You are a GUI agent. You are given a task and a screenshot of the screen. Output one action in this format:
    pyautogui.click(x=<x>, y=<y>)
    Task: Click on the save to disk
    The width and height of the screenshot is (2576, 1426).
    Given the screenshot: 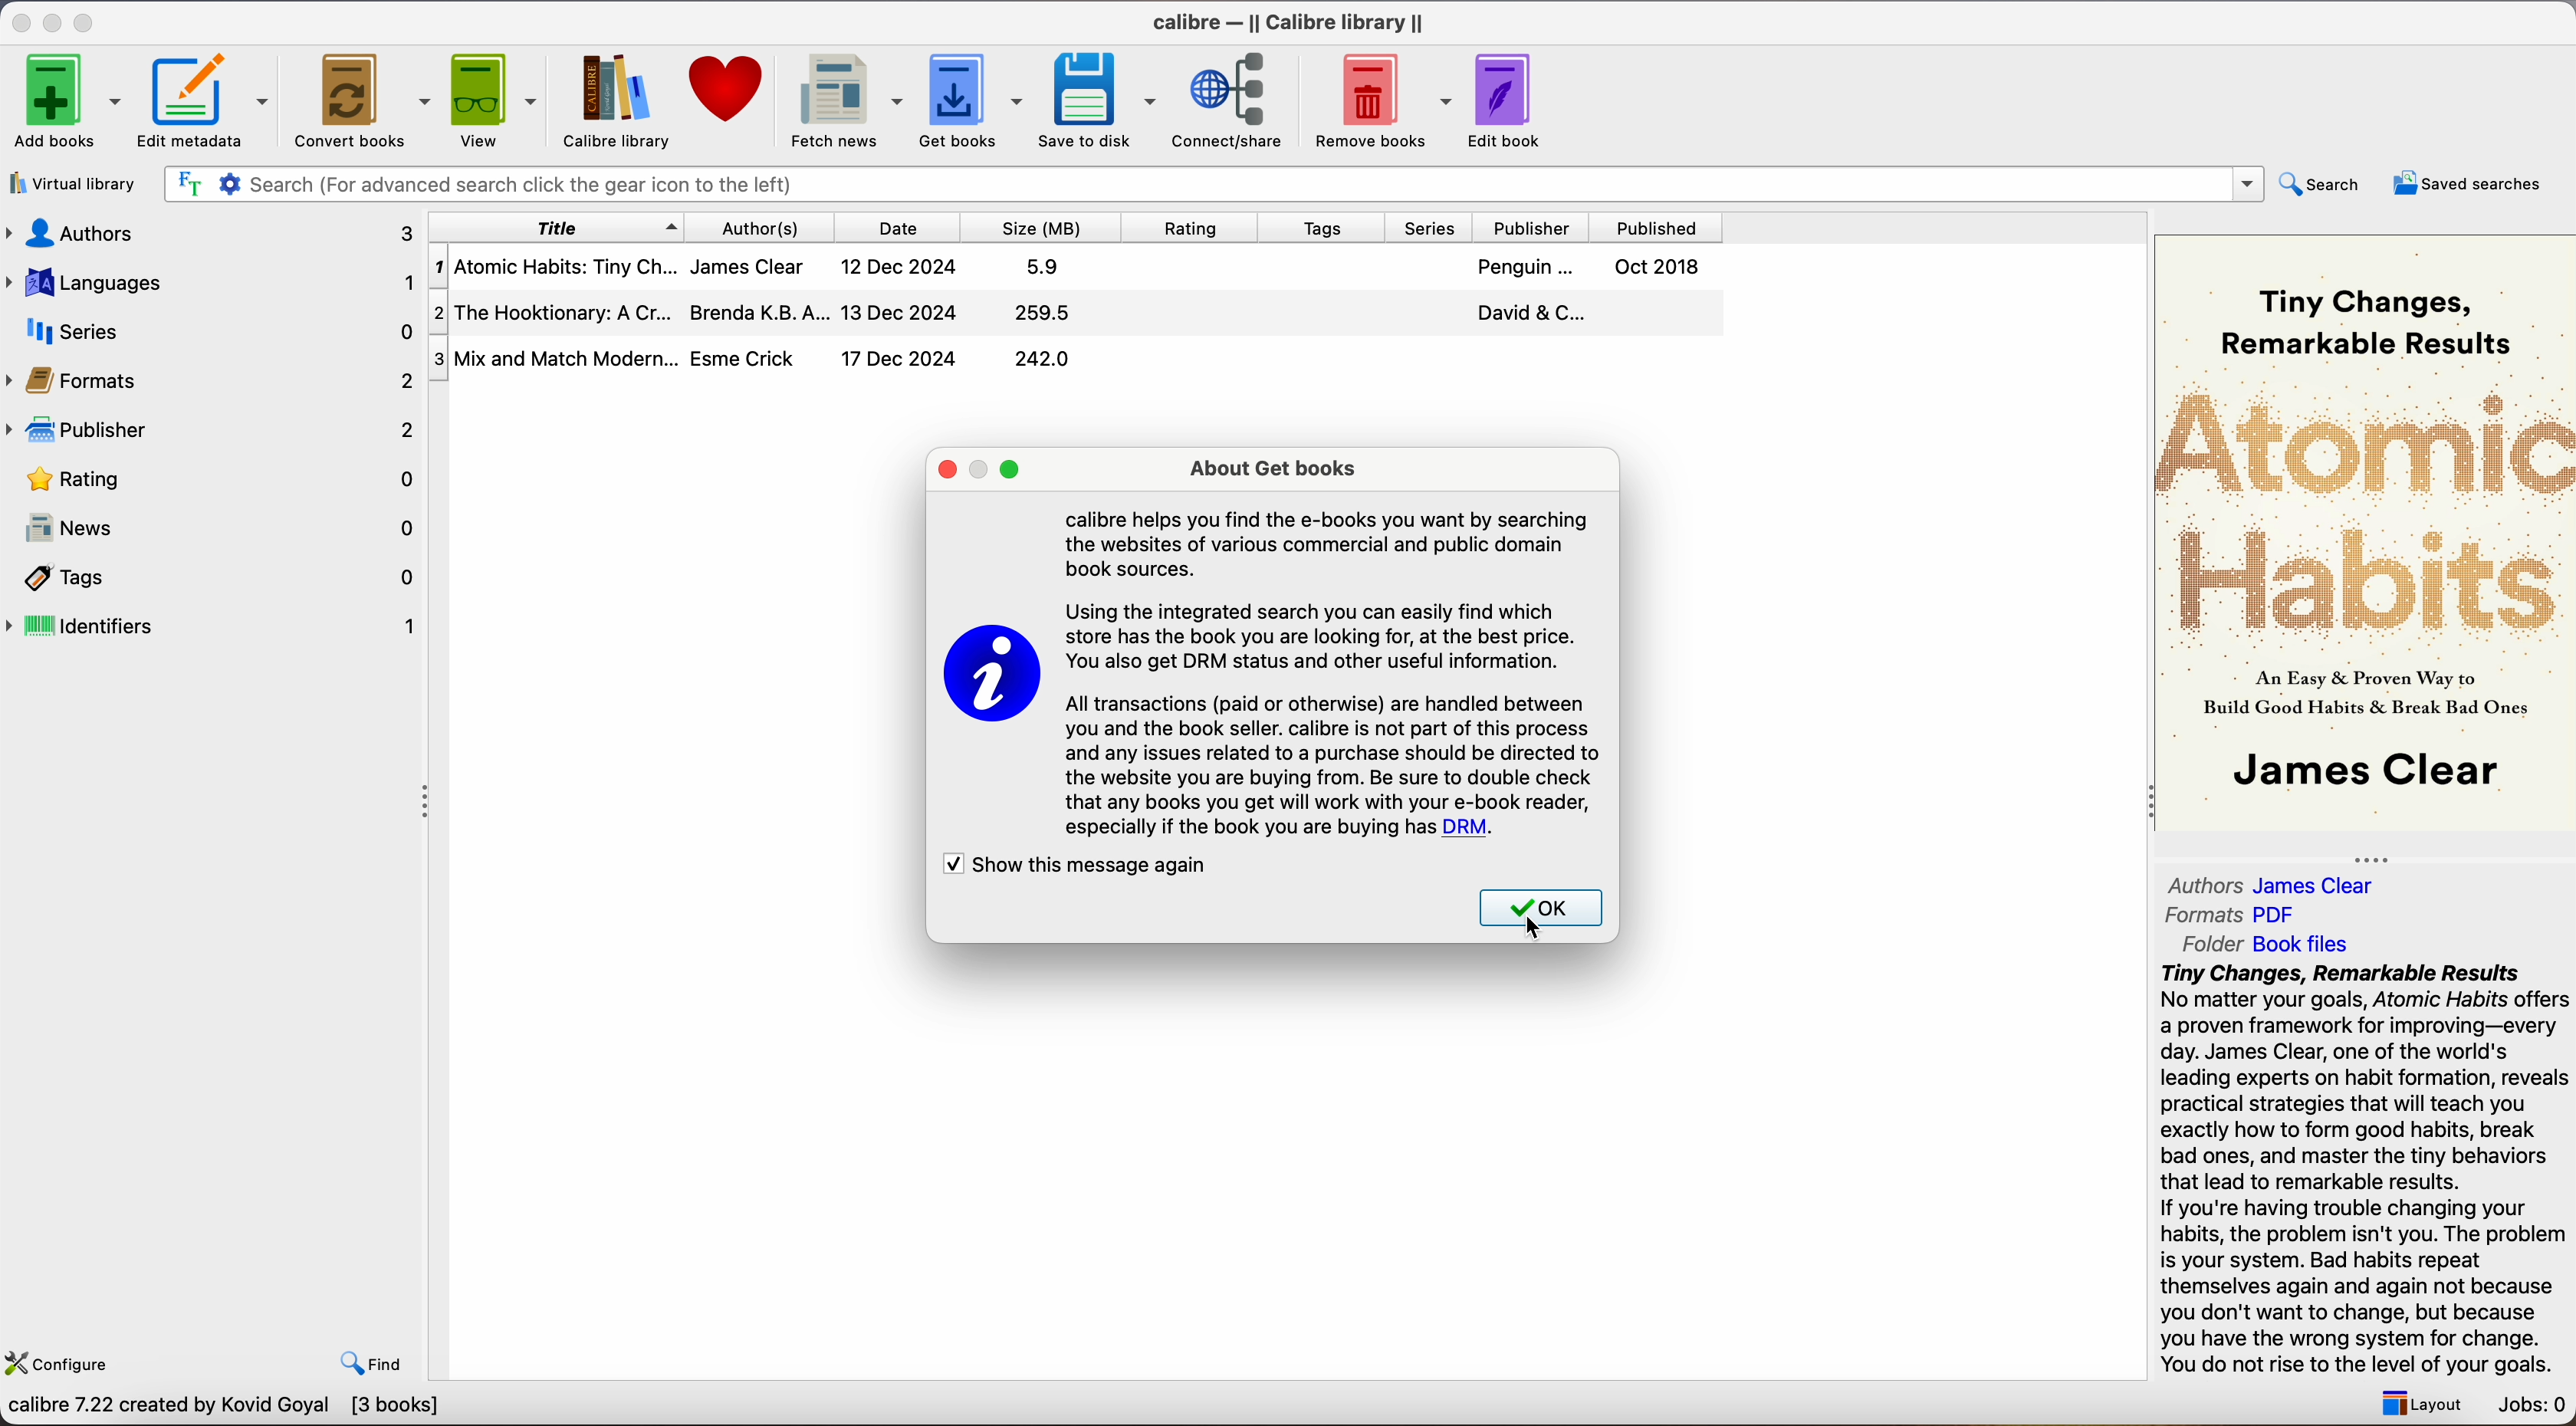 What is the action you would take?
    pyautogui.click(x=1098, y=101)
    